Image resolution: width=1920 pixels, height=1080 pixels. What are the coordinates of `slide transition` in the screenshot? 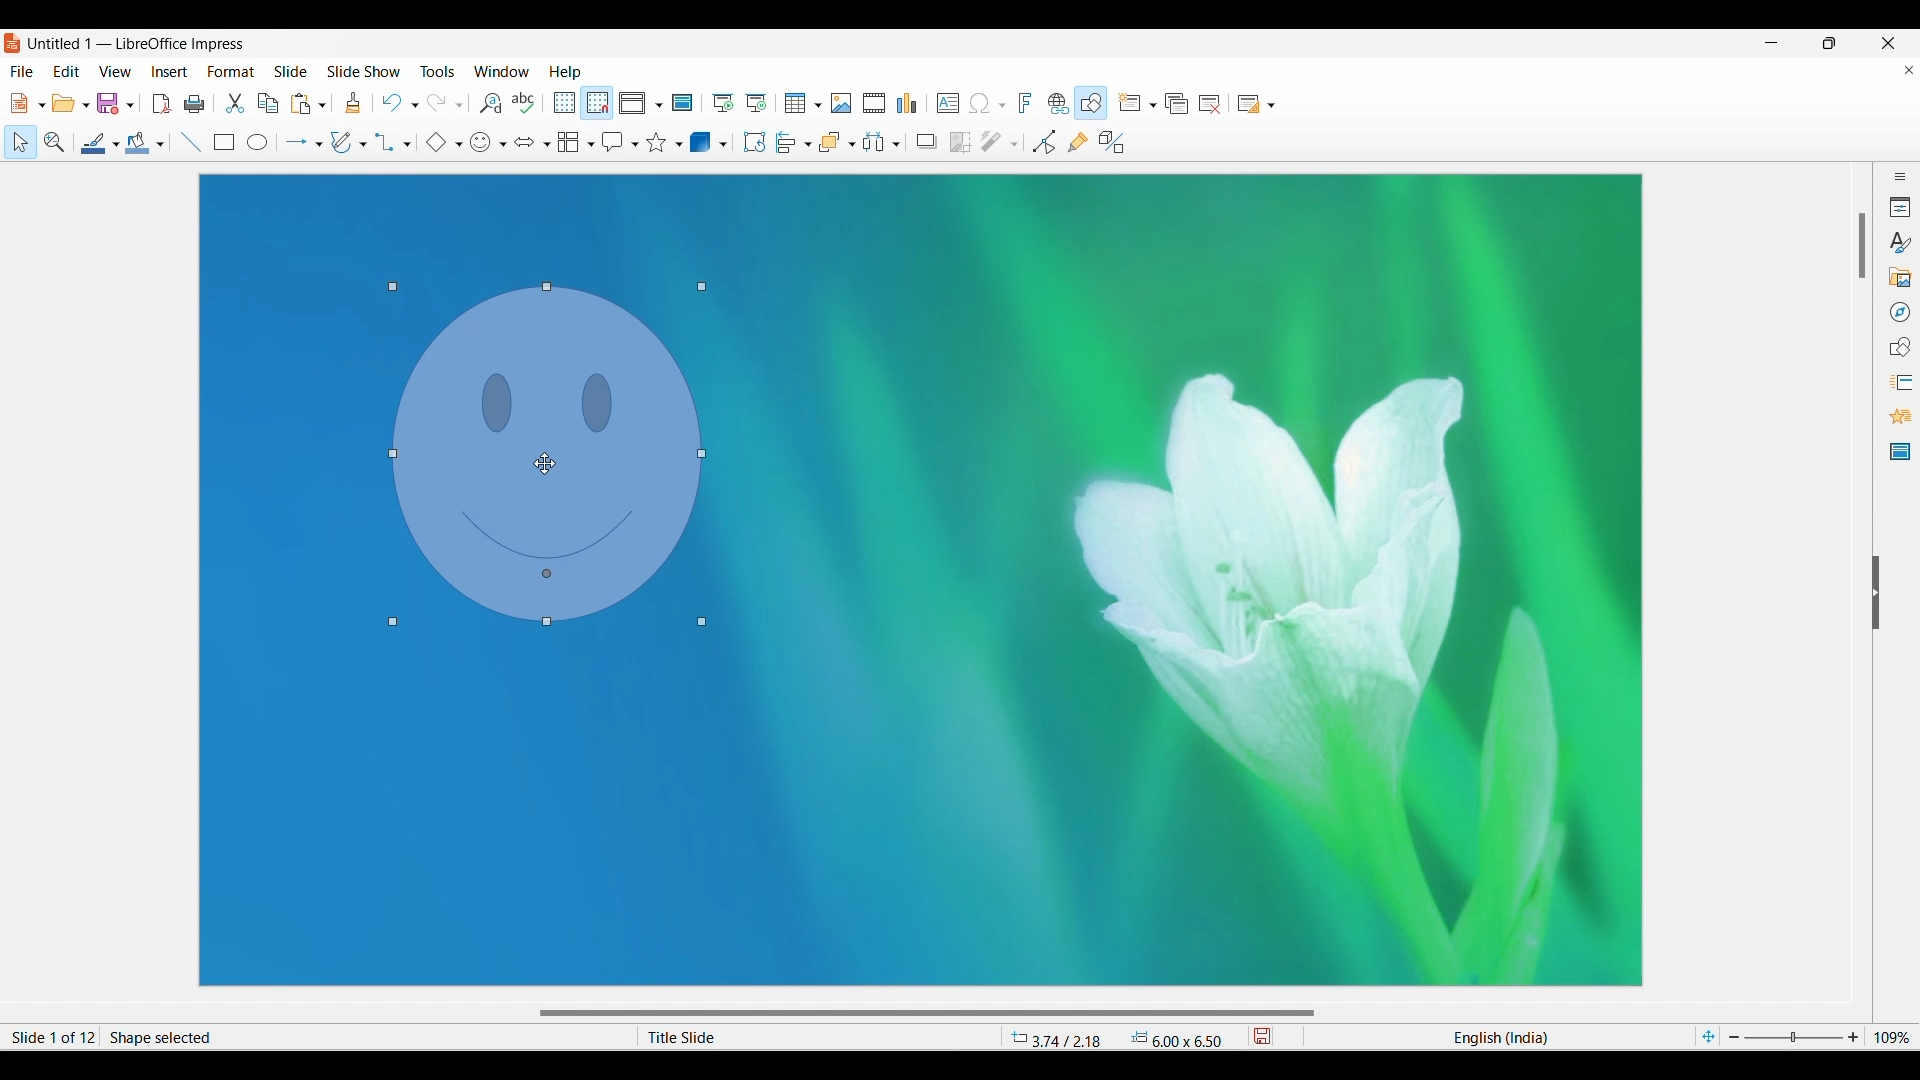 It's located at (1904, 383).